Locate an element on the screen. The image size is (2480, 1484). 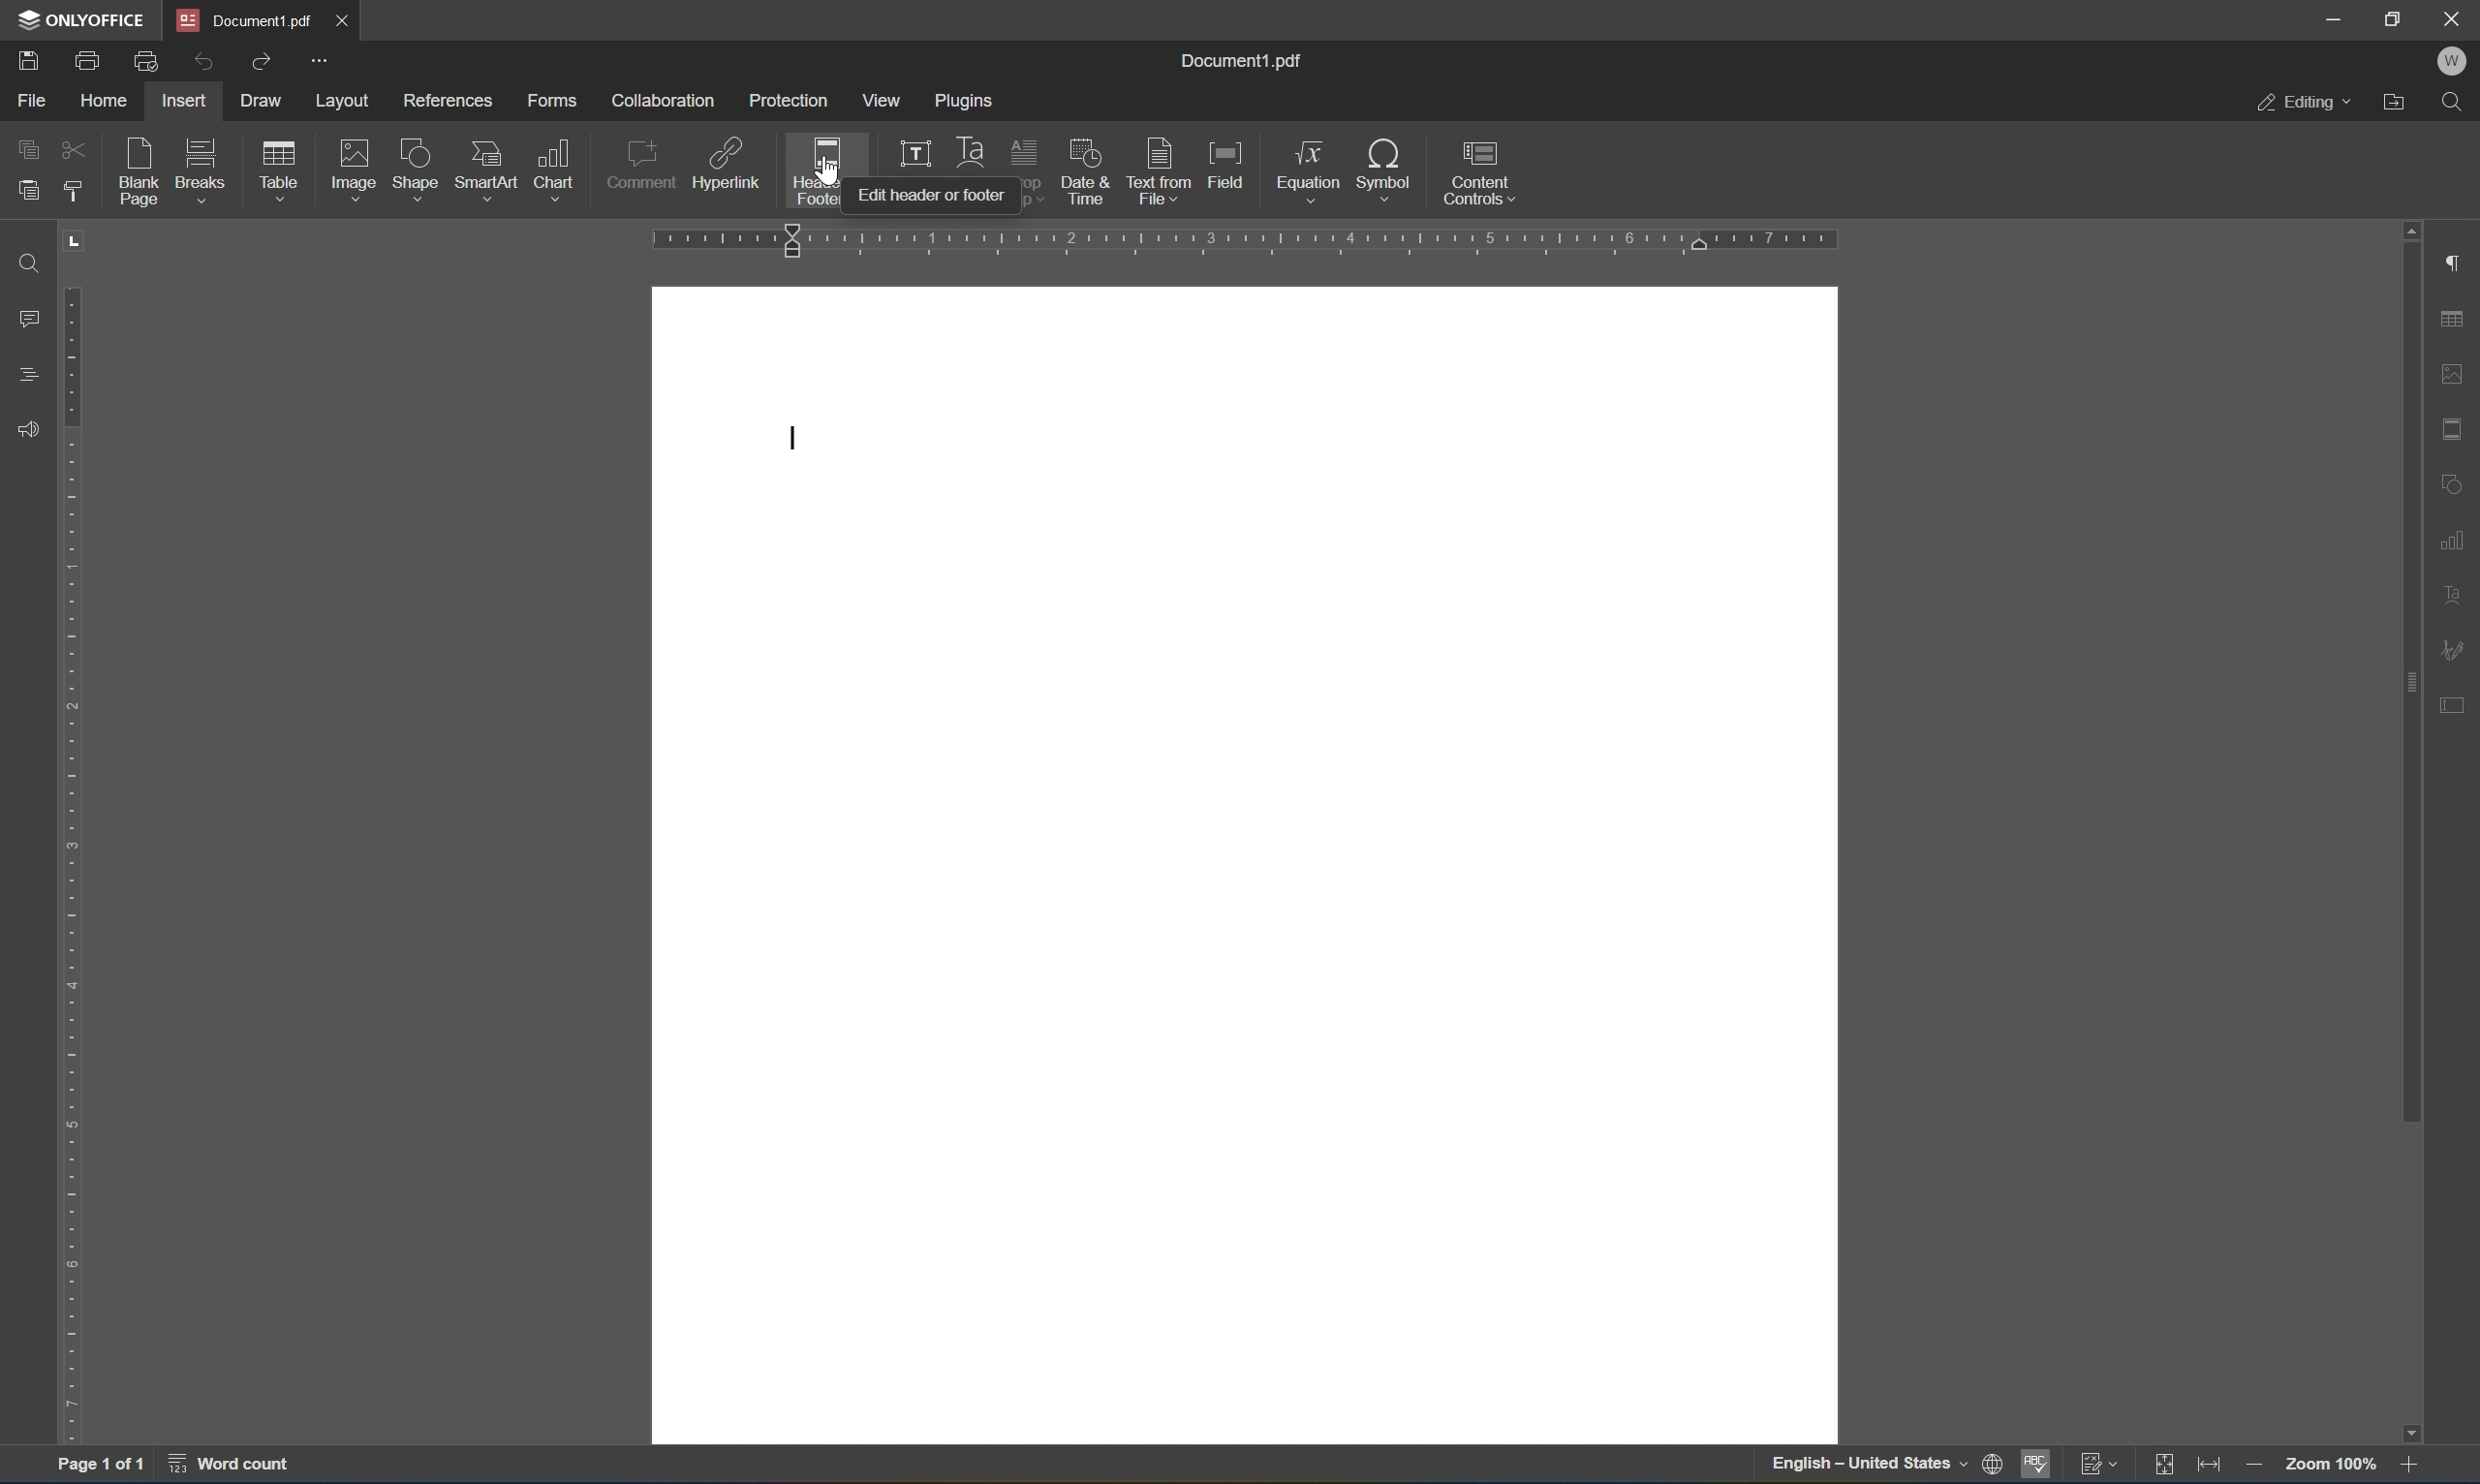
spell checking is located at coordinates (2035, 1466).